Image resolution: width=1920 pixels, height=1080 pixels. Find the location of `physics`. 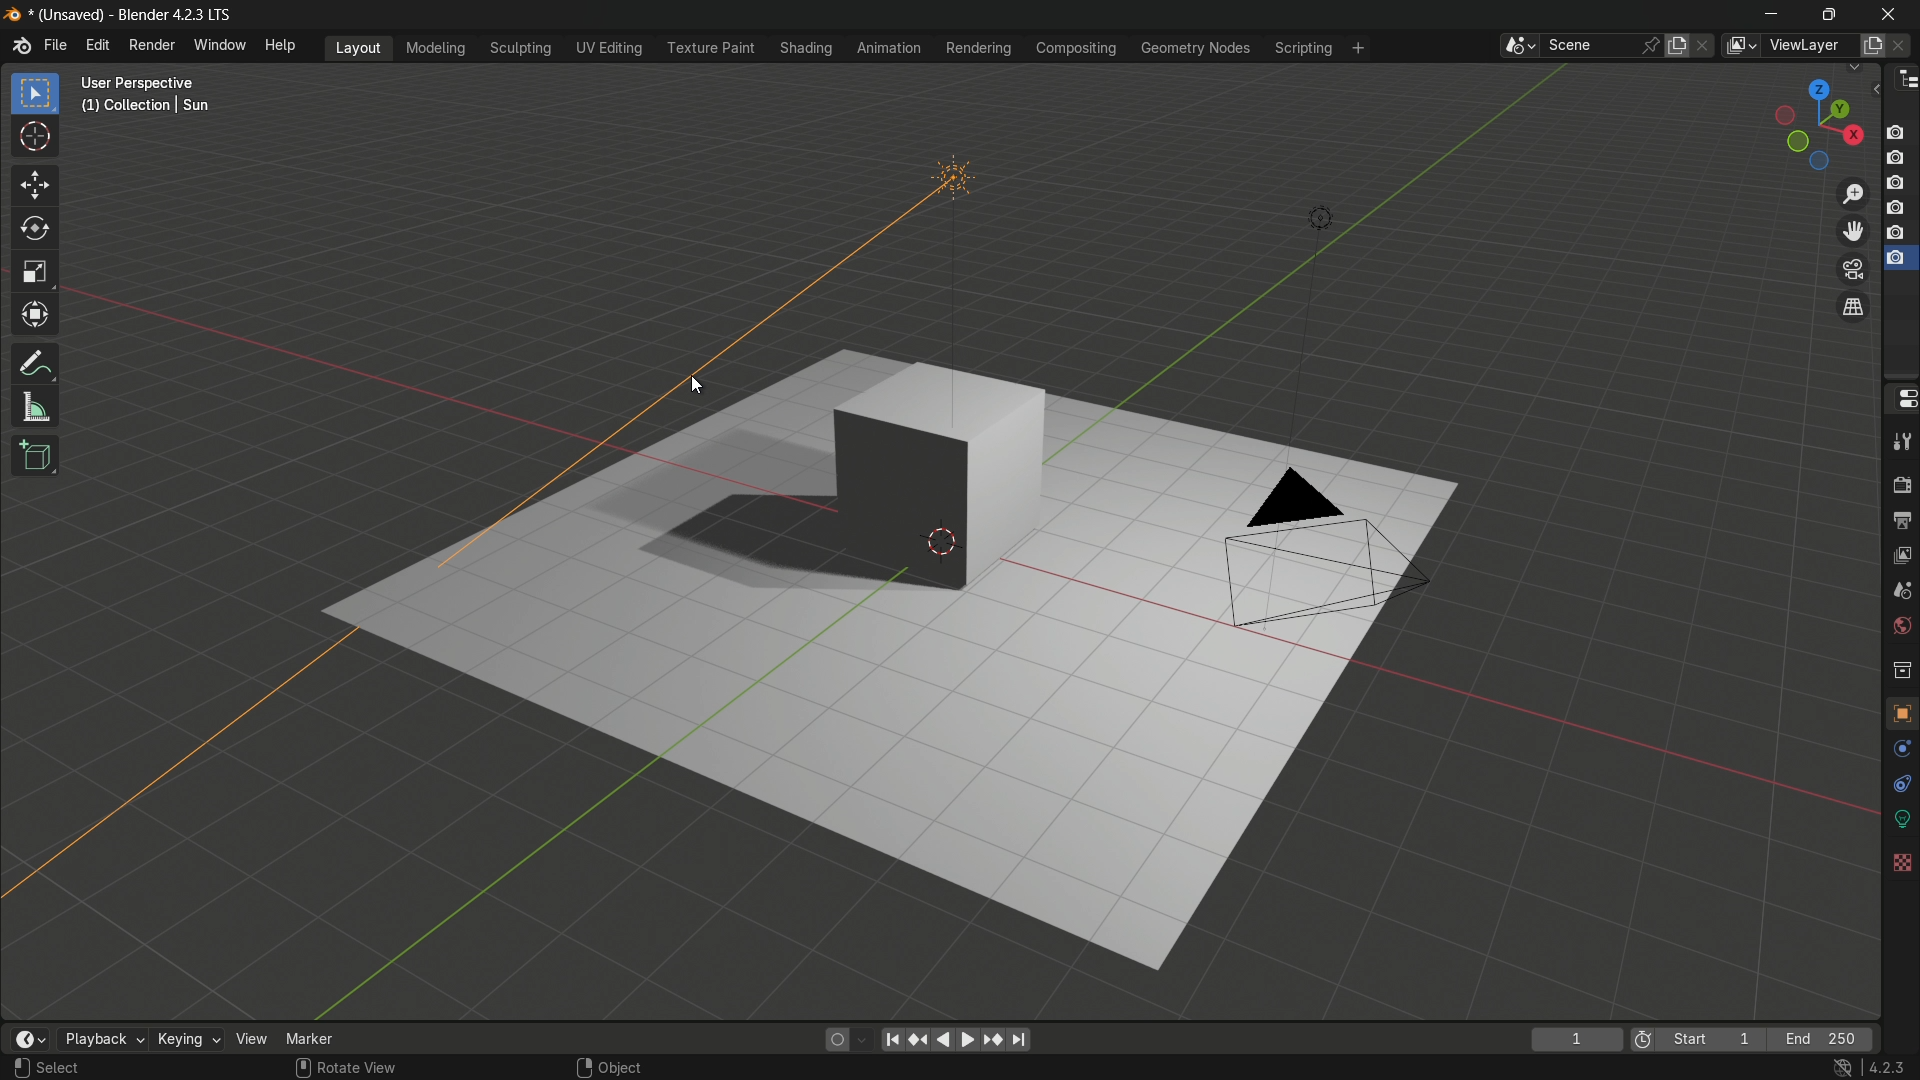

physics is located at coordinates (1902, 749).